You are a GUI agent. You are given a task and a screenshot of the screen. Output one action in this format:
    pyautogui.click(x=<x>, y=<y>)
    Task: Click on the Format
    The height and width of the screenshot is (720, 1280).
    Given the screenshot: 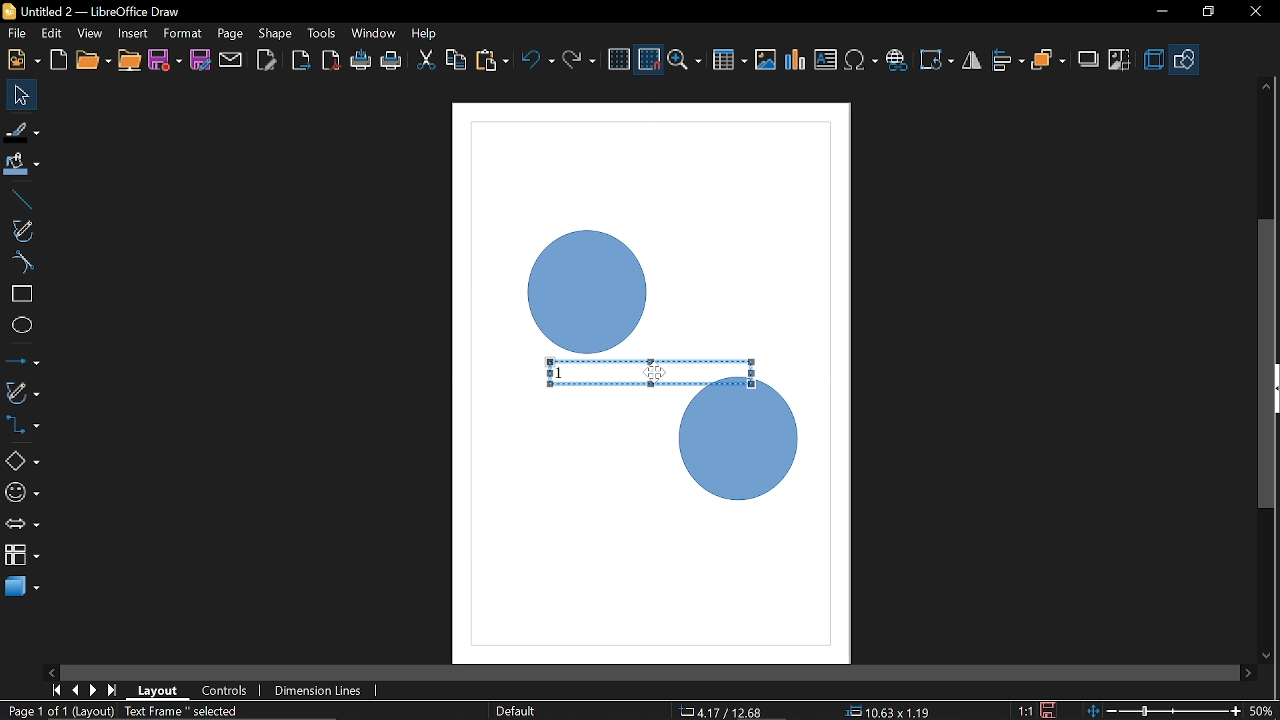 What is the action you would take?
    pyautogui.click(x=182, y=34)
    